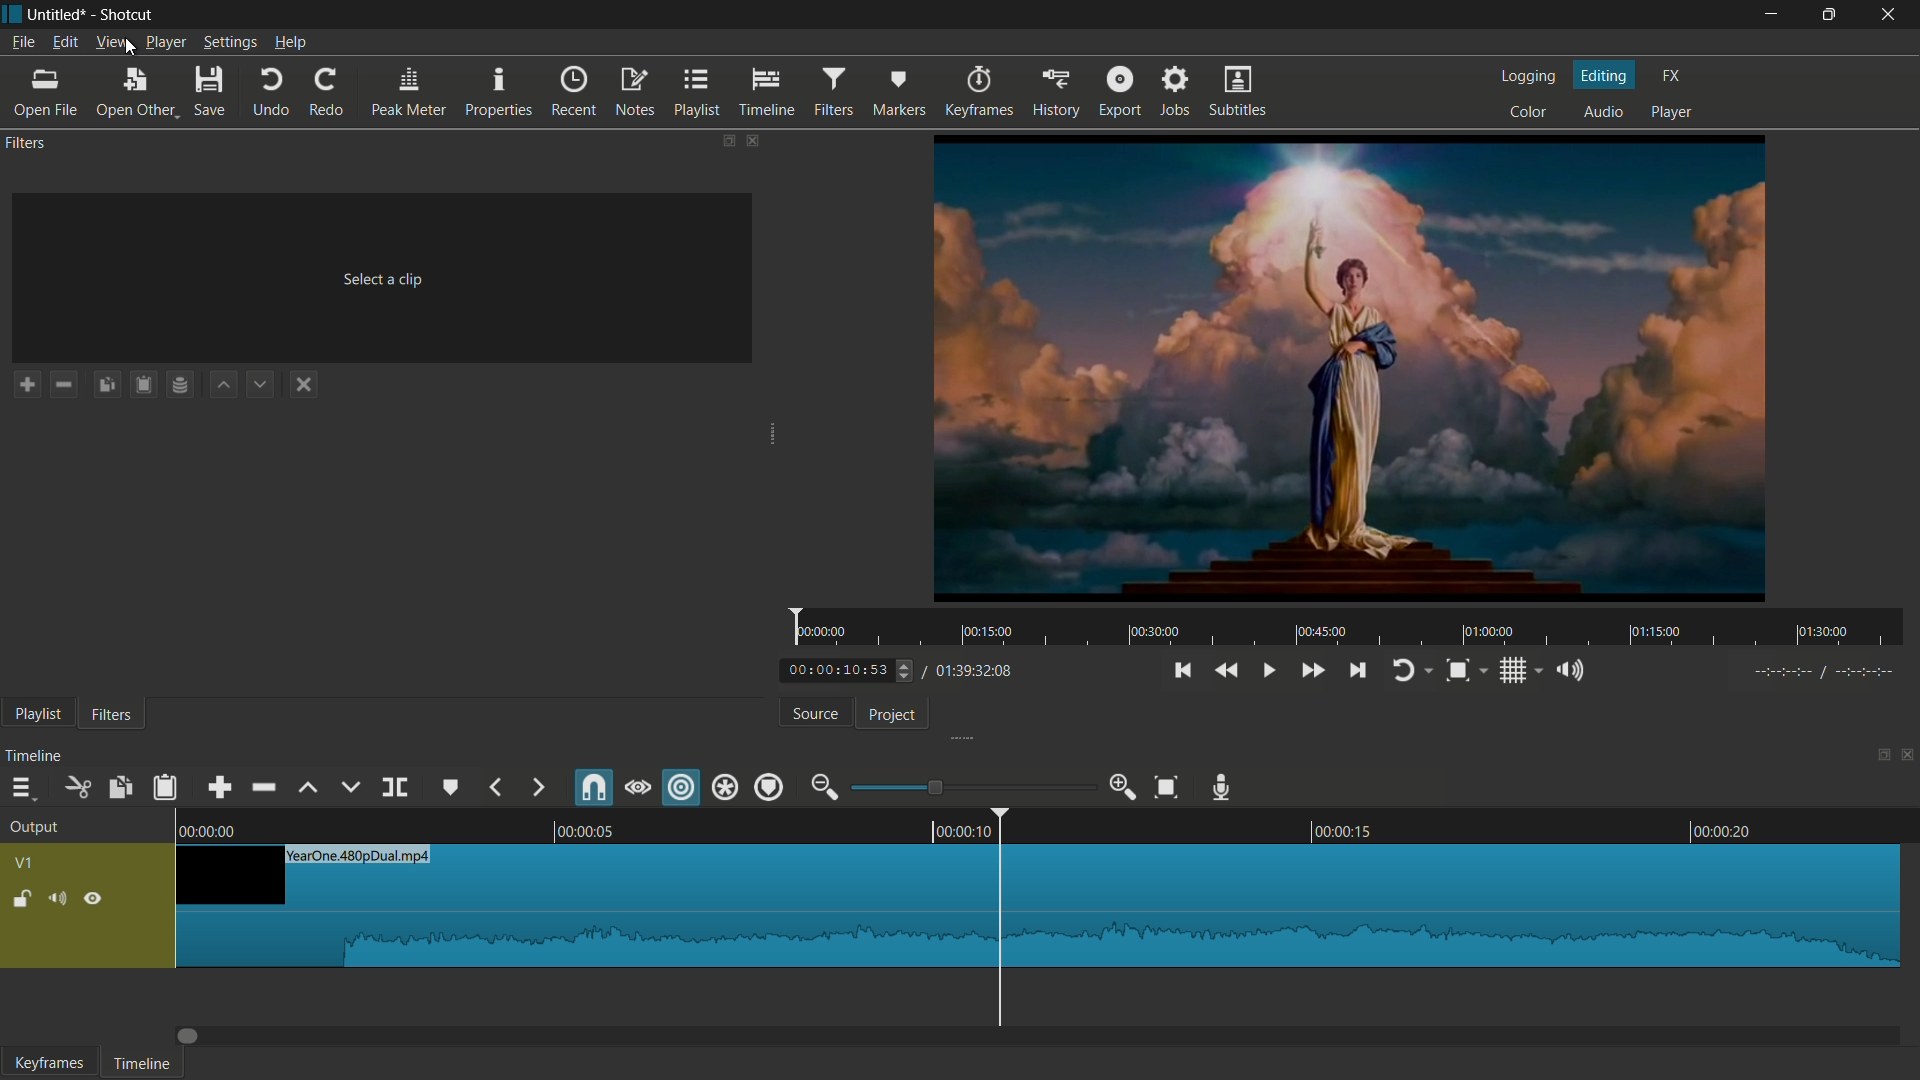 The height and width of the screenshot is (1080, 1920). What do you see at coordinates (973, 672) in the screenshot?
I see `total time` at bounding box center [973, 672].